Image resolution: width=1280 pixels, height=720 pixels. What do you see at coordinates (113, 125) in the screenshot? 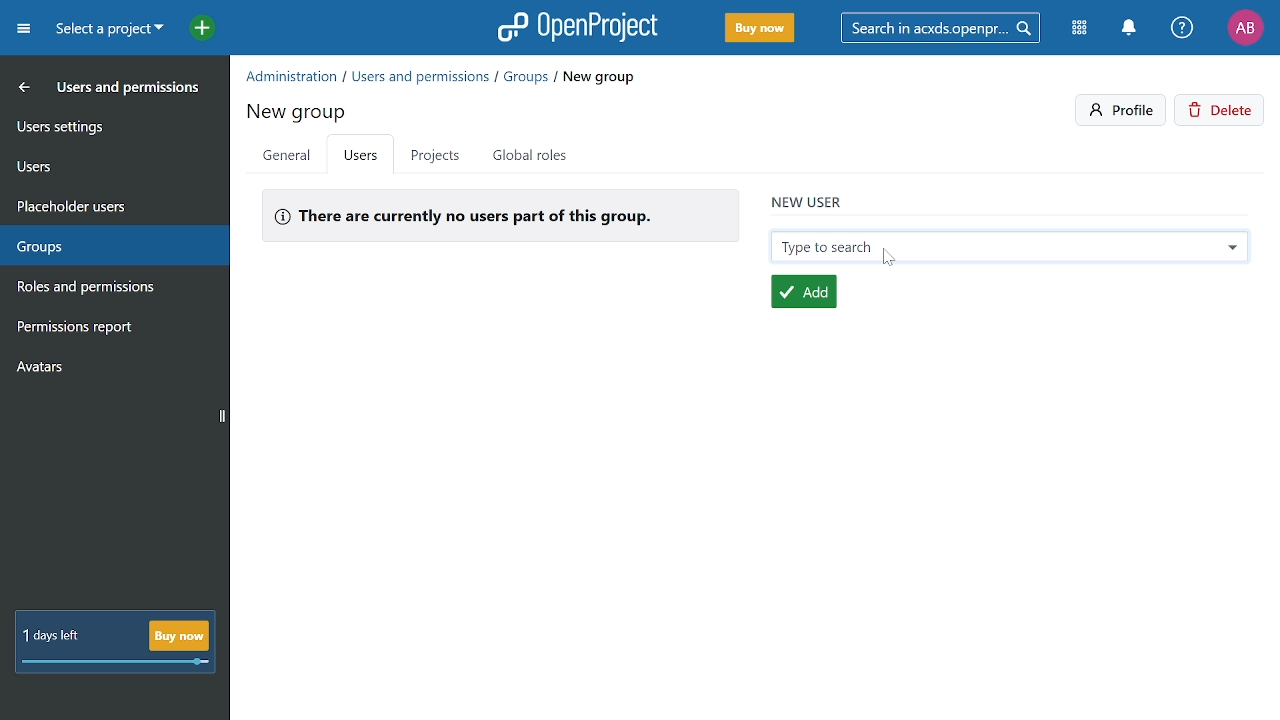
I see `User settings` at bounding box center [113, 125].